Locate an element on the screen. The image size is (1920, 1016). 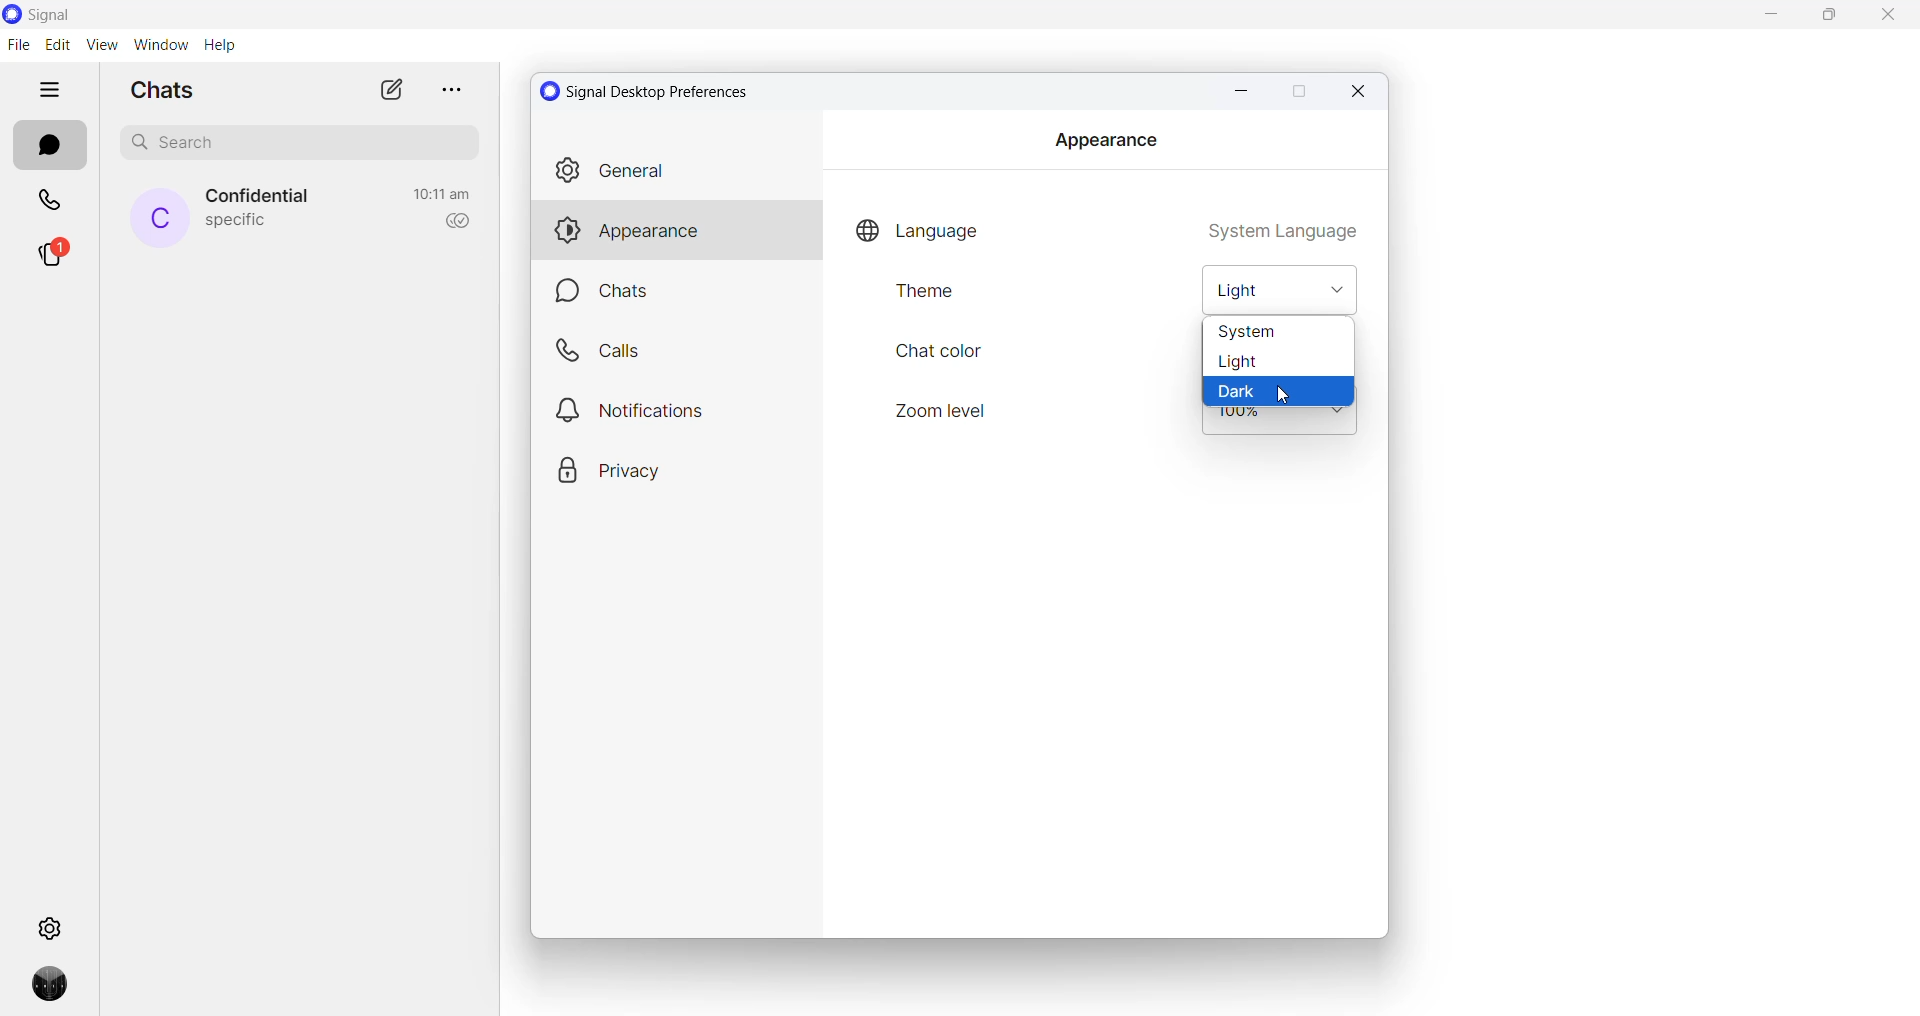
minimize is located at coordinates (1238, 91).